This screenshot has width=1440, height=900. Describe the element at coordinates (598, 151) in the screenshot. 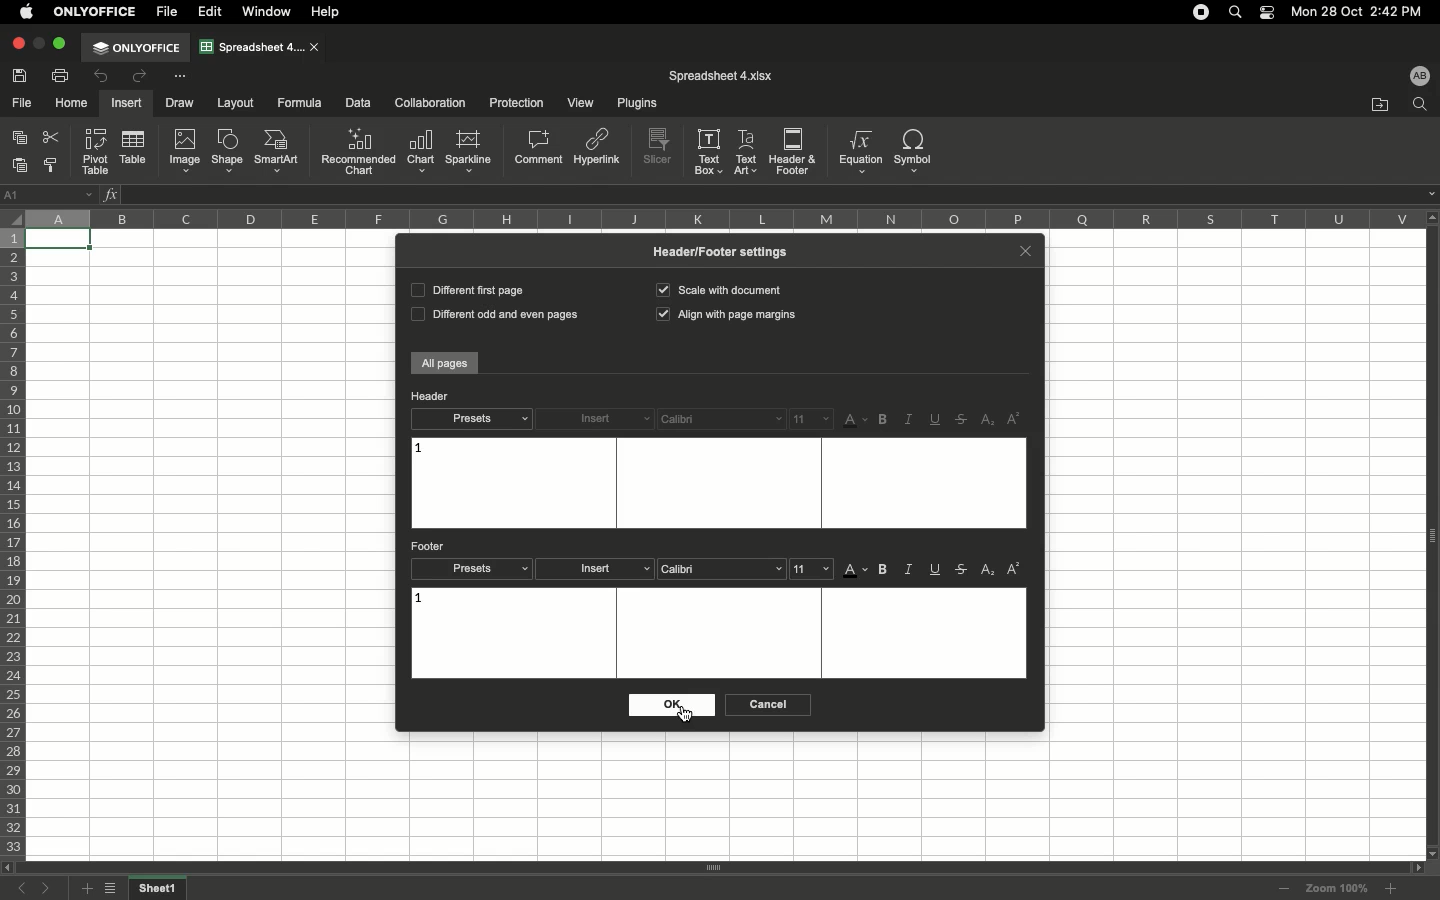

I see `Hyperlink` at that location.